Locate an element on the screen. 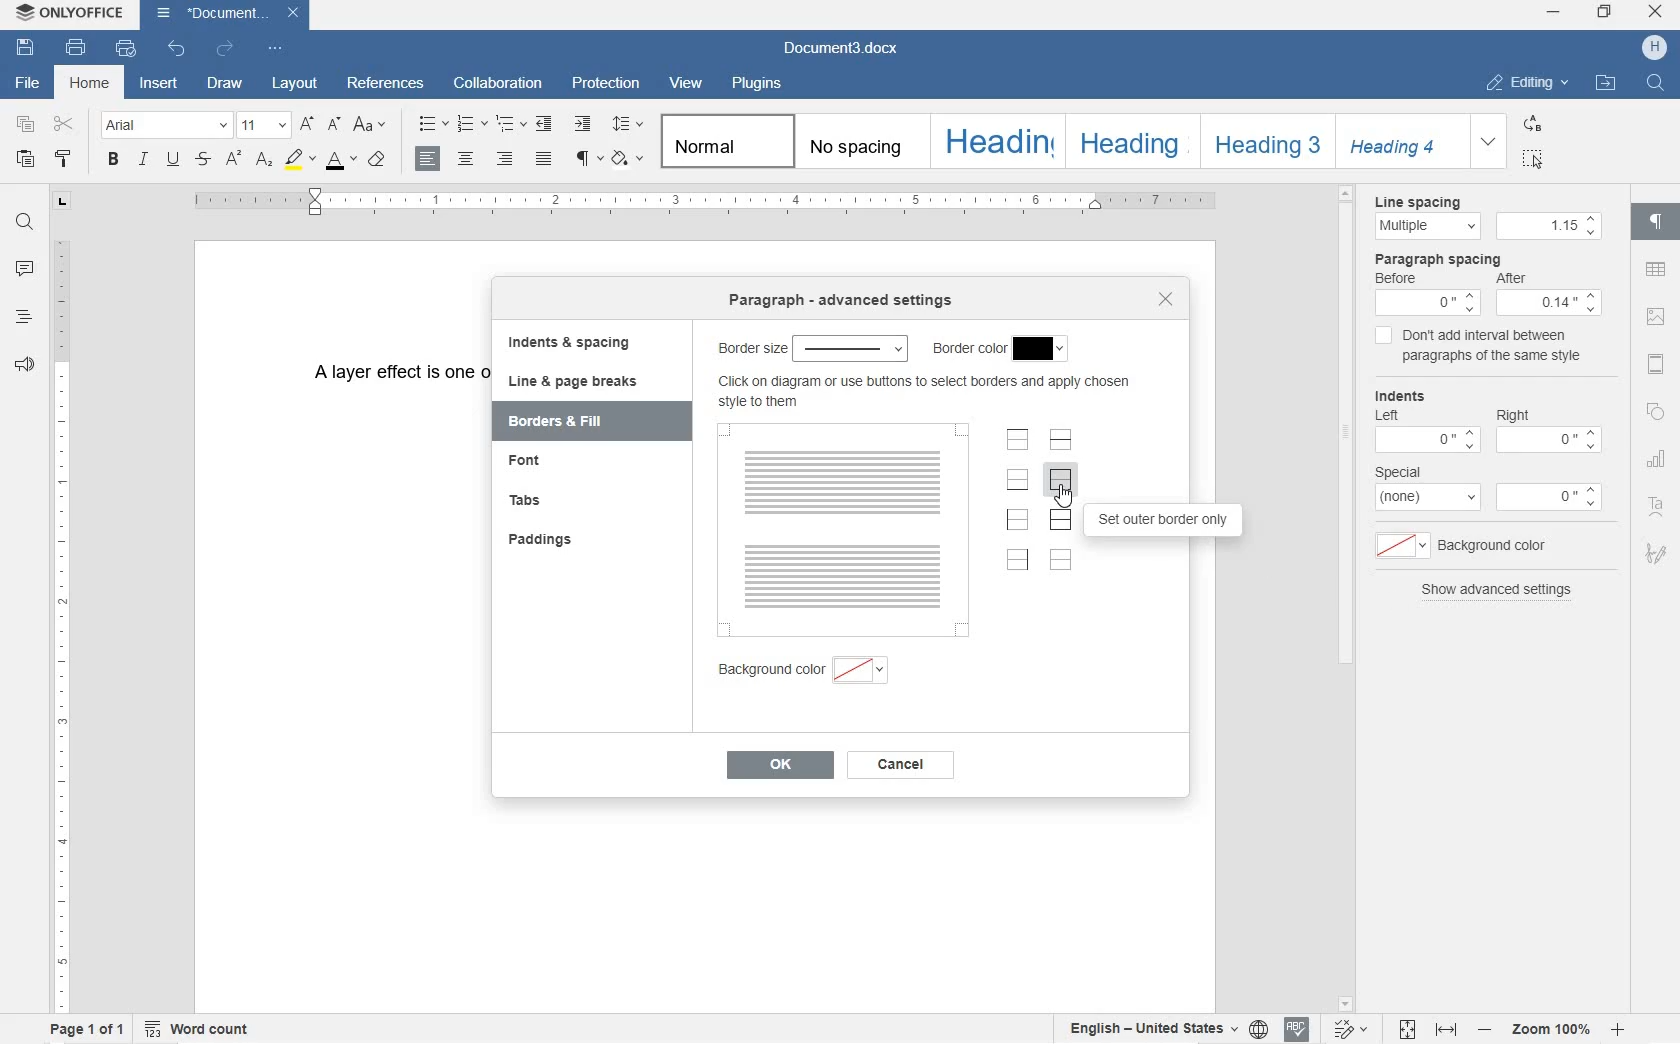 Image resolution: width=1680 pixels, height=1044 pixels. FIT PAGE OR WIDTH is located at coordinates (1429, 1031).